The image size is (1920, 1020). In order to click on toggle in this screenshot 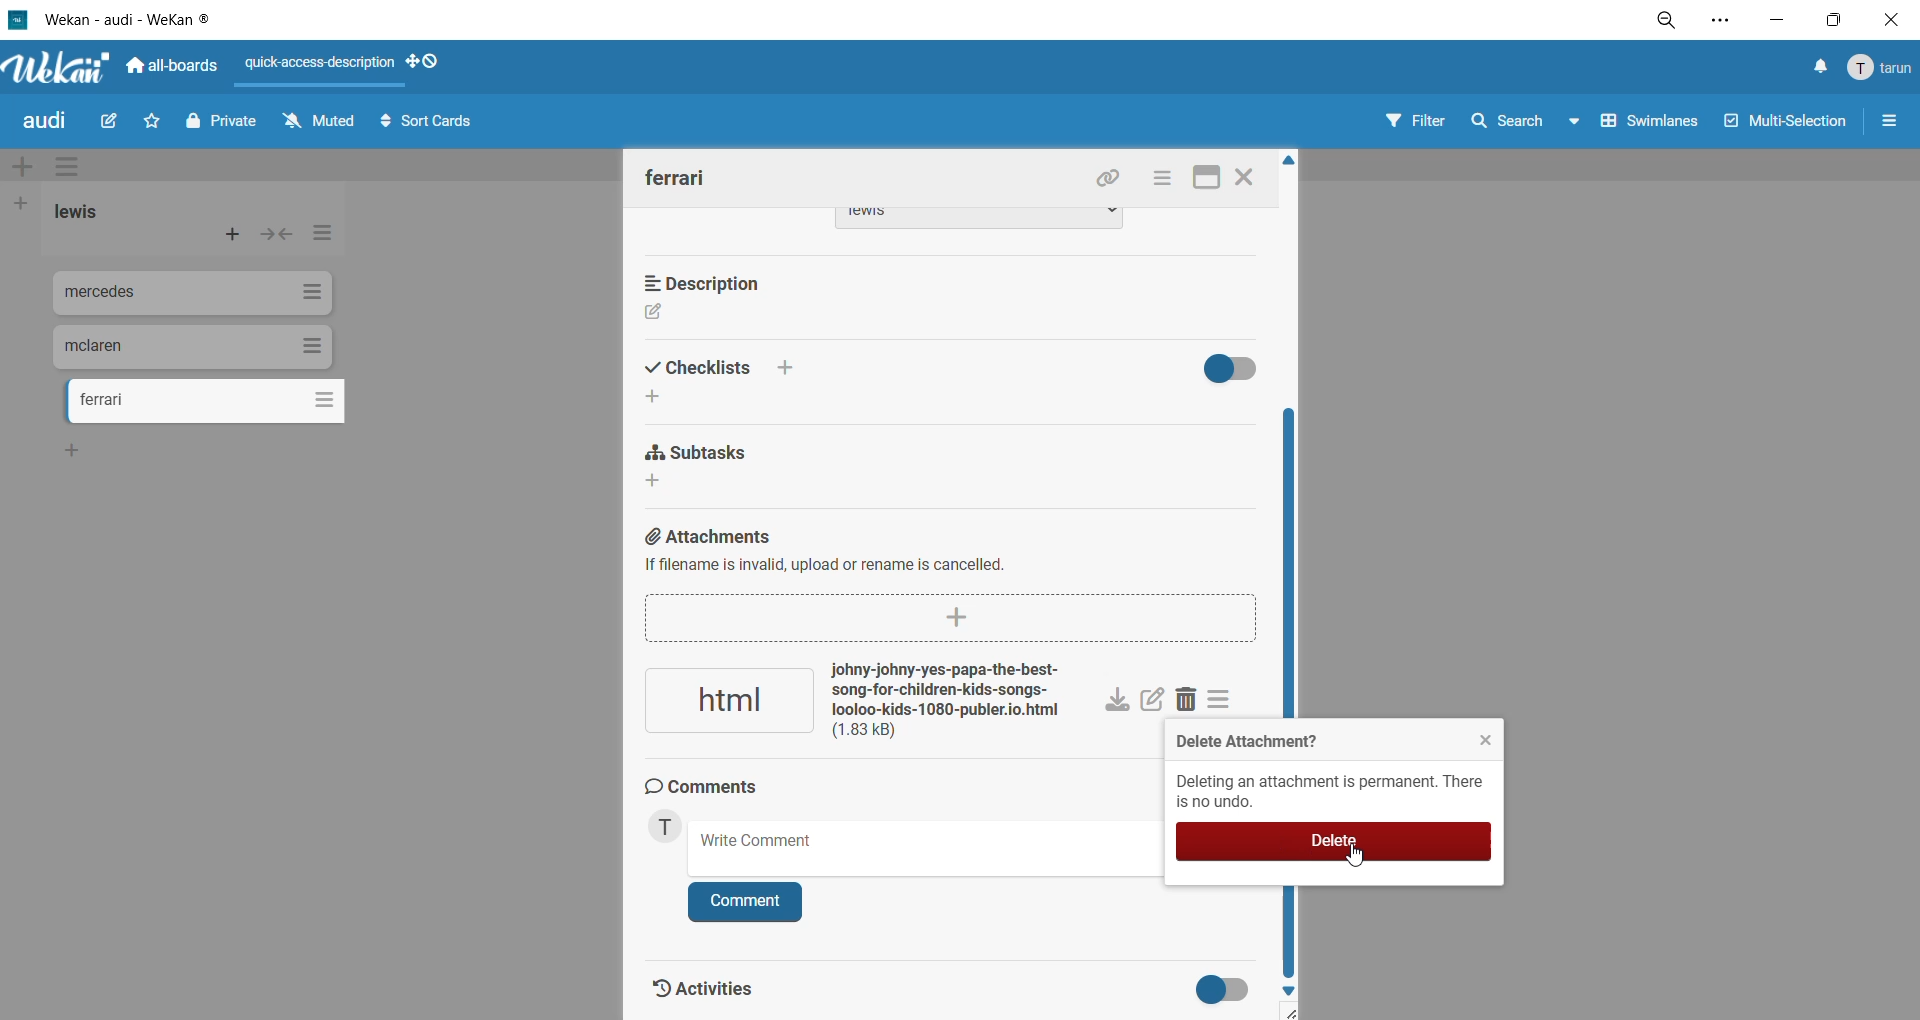, I will do `click(1228, 991)`.